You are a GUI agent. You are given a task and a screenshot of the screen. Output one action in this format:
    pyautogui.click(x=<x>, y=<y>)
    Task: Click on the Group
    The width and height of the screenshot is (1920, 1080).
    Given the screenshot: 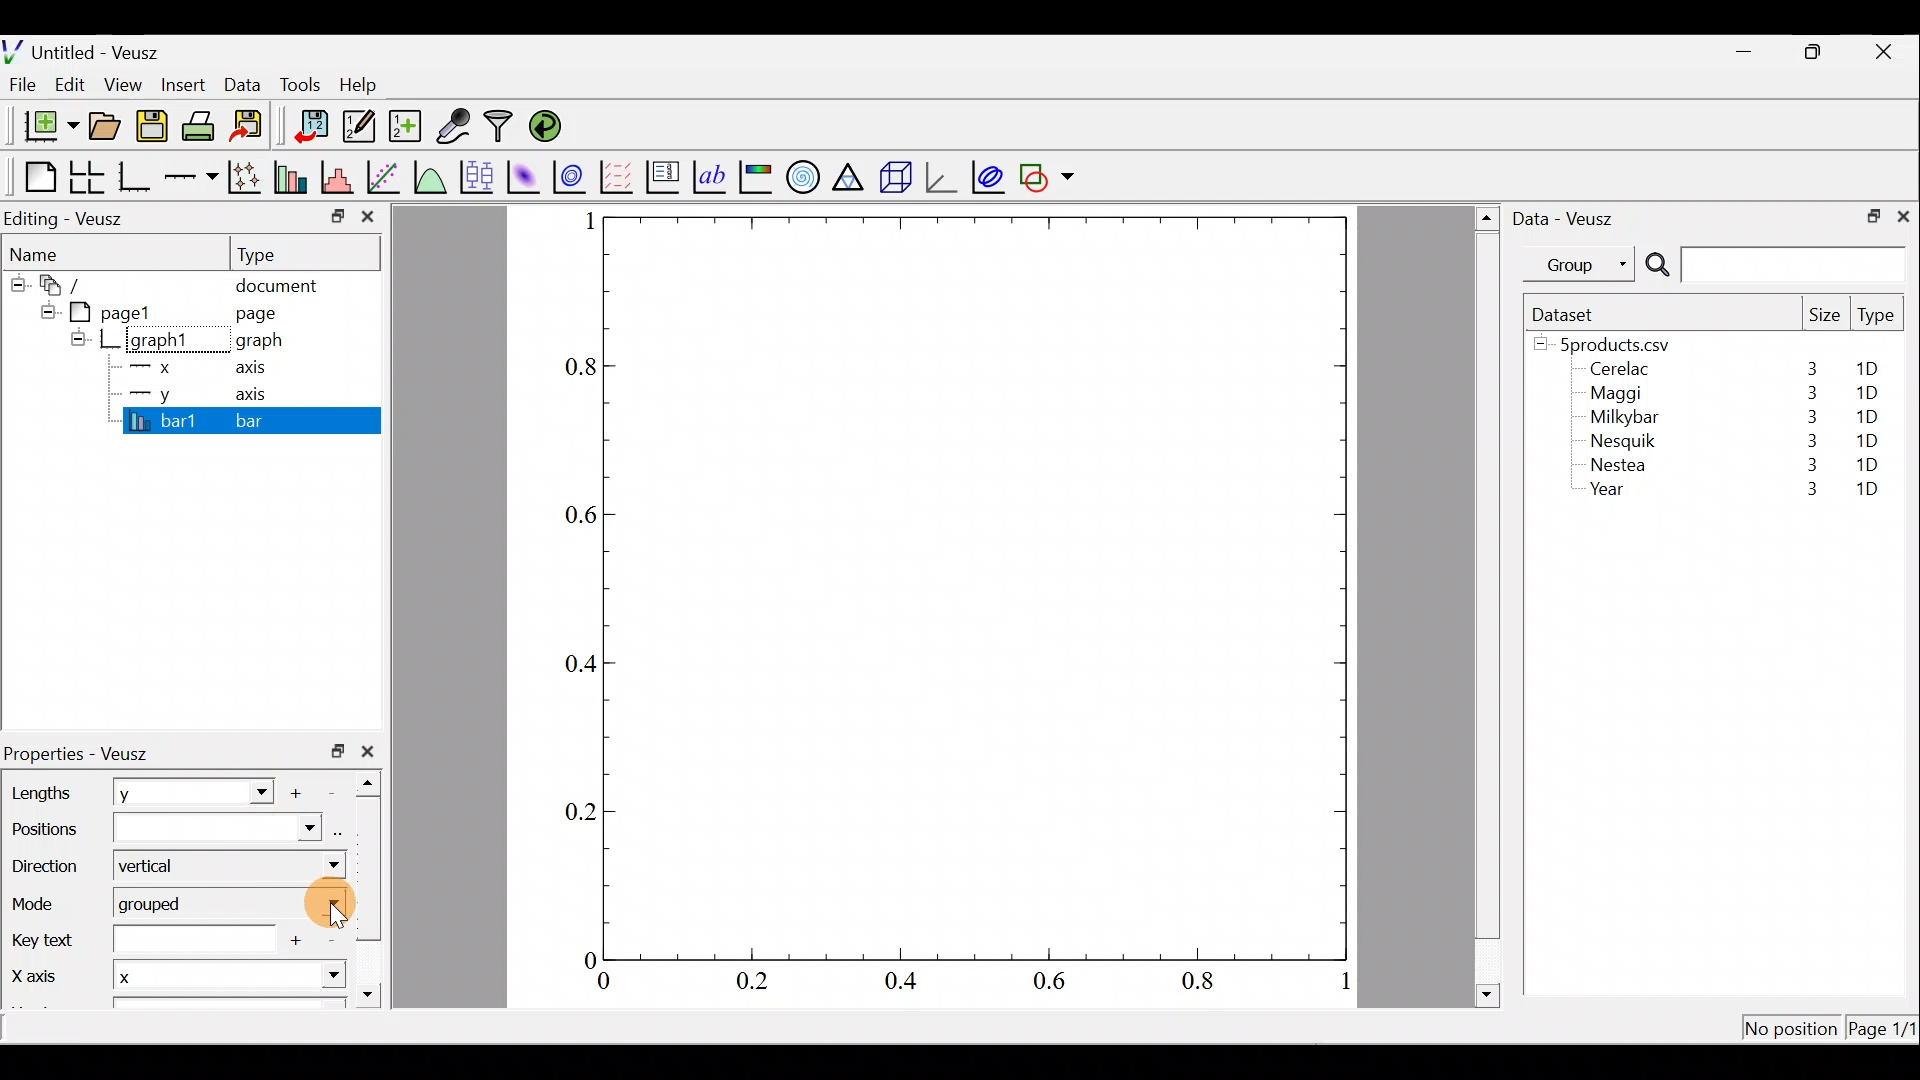 What is the action you would take?
    pyautogui.click(x=1583, y=263)
    